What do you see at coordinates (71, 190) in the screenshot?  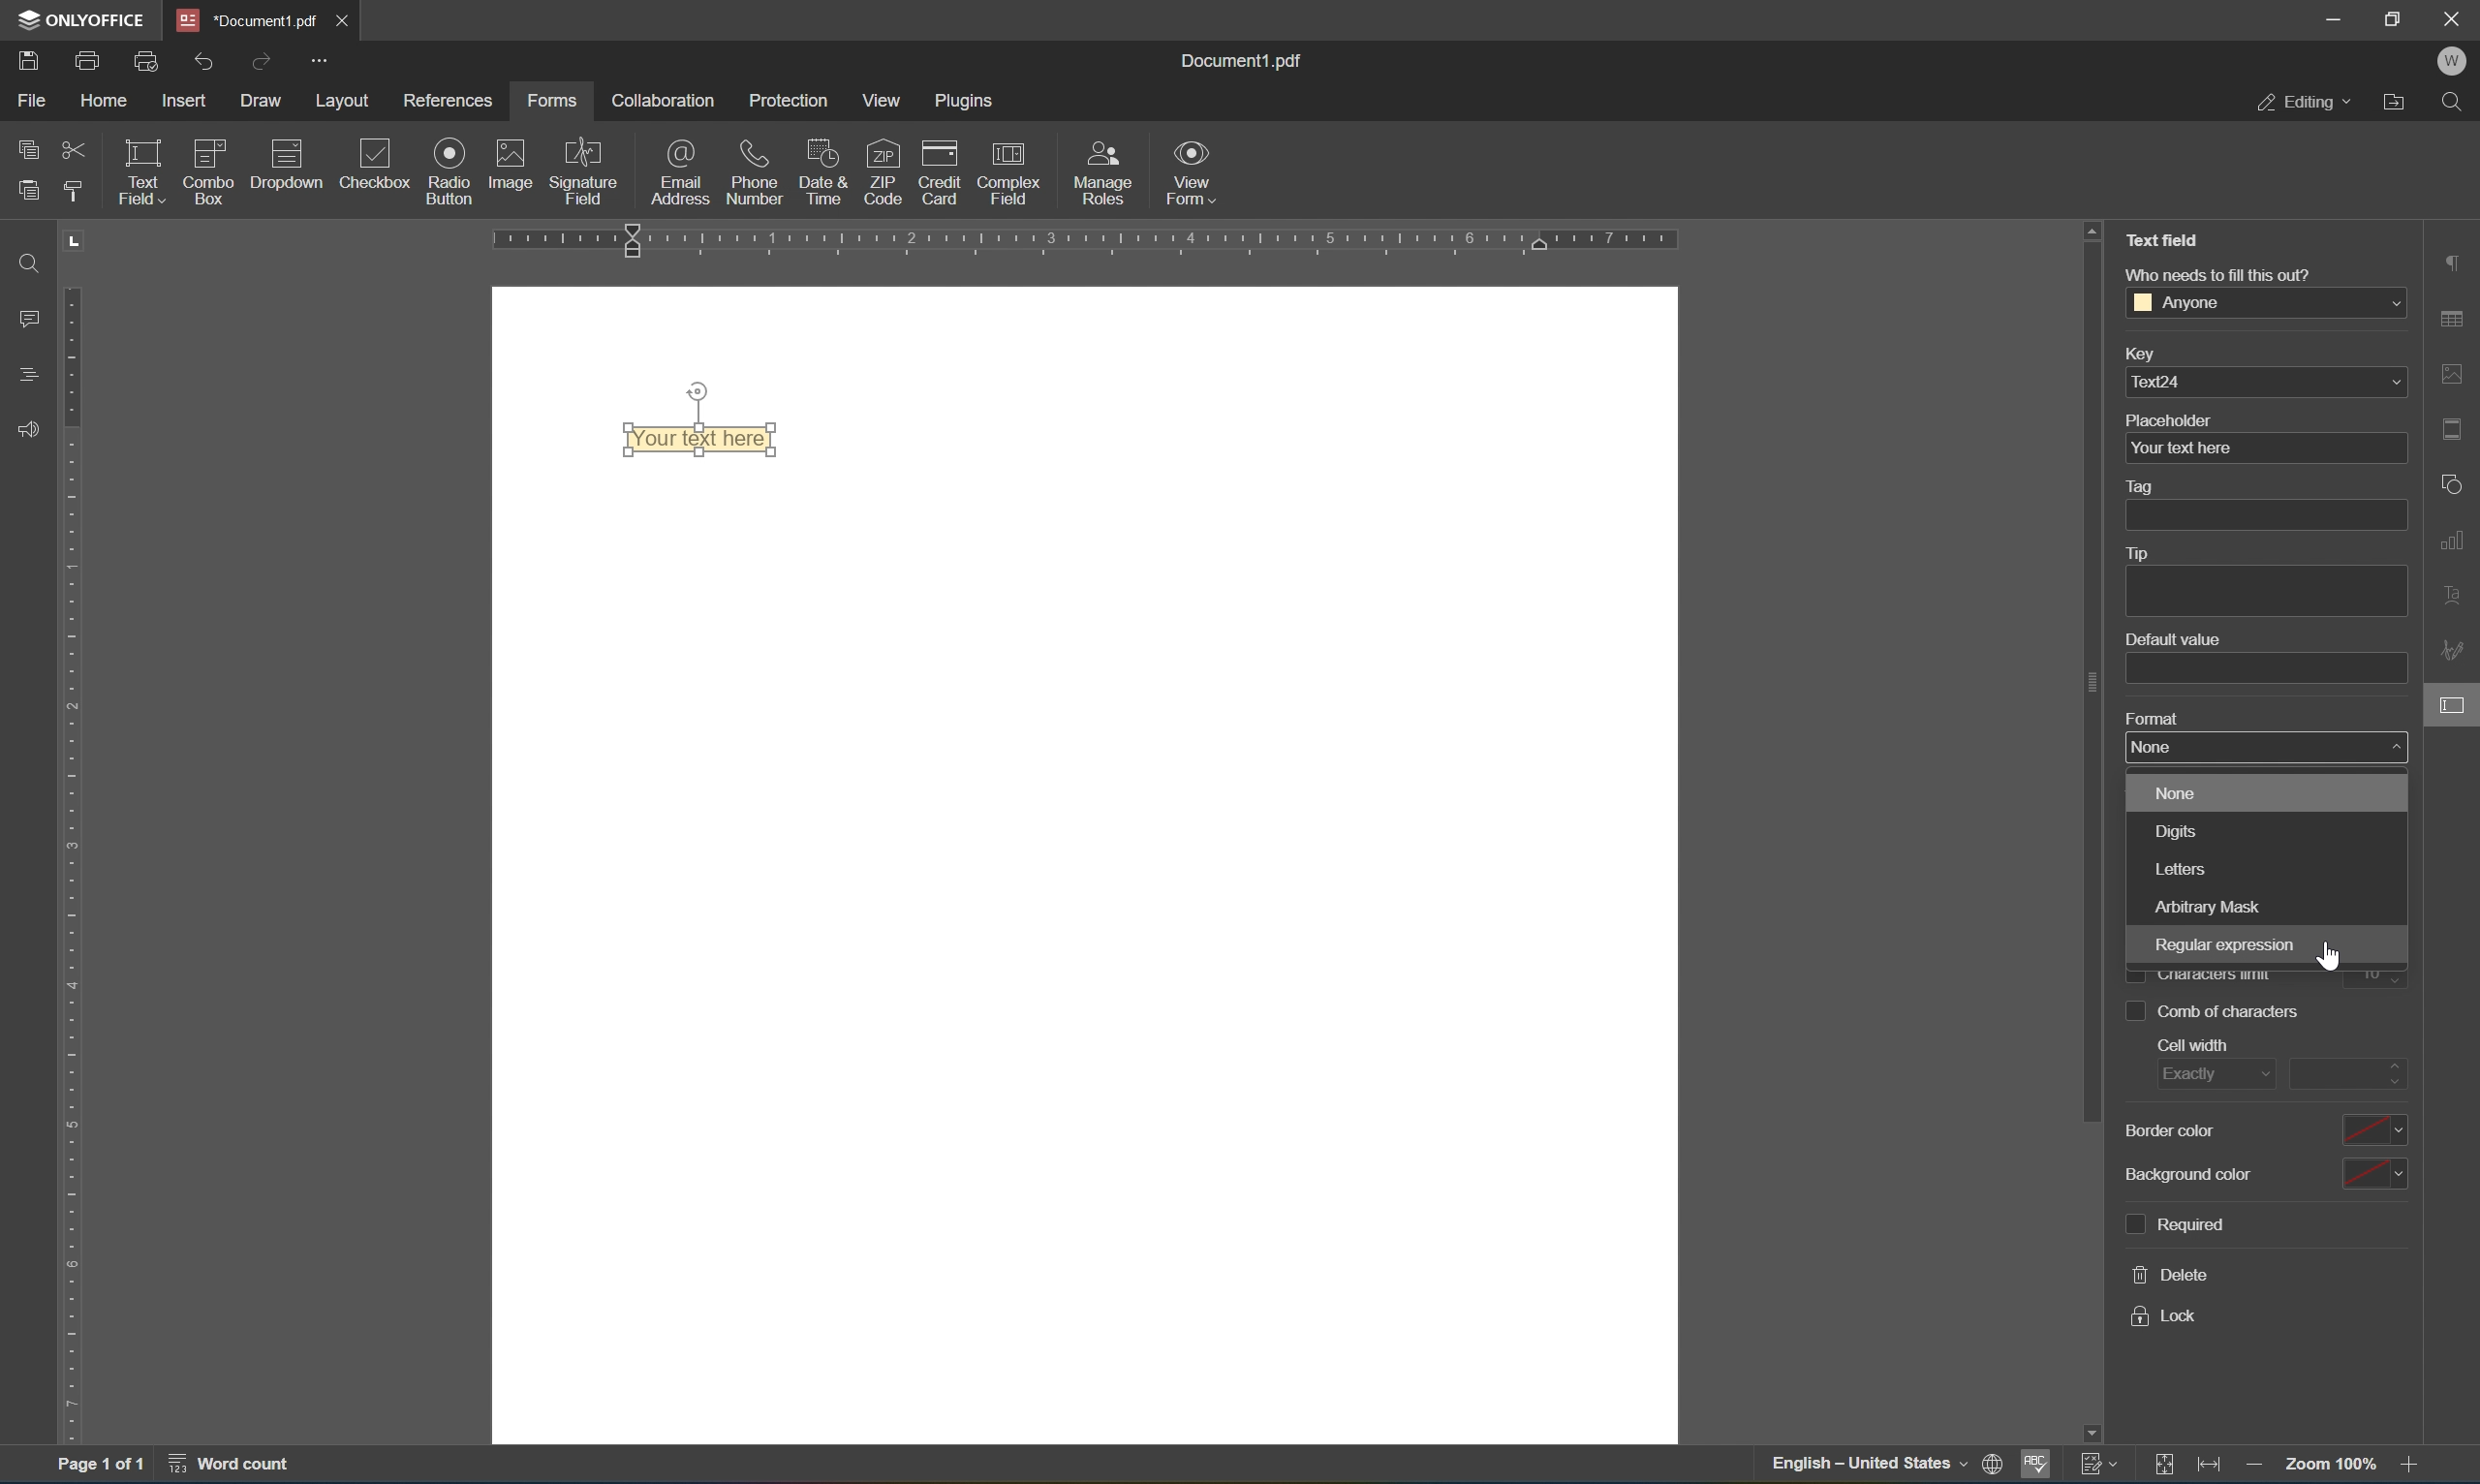 I see `copy style` at bounding box center [71, 190].